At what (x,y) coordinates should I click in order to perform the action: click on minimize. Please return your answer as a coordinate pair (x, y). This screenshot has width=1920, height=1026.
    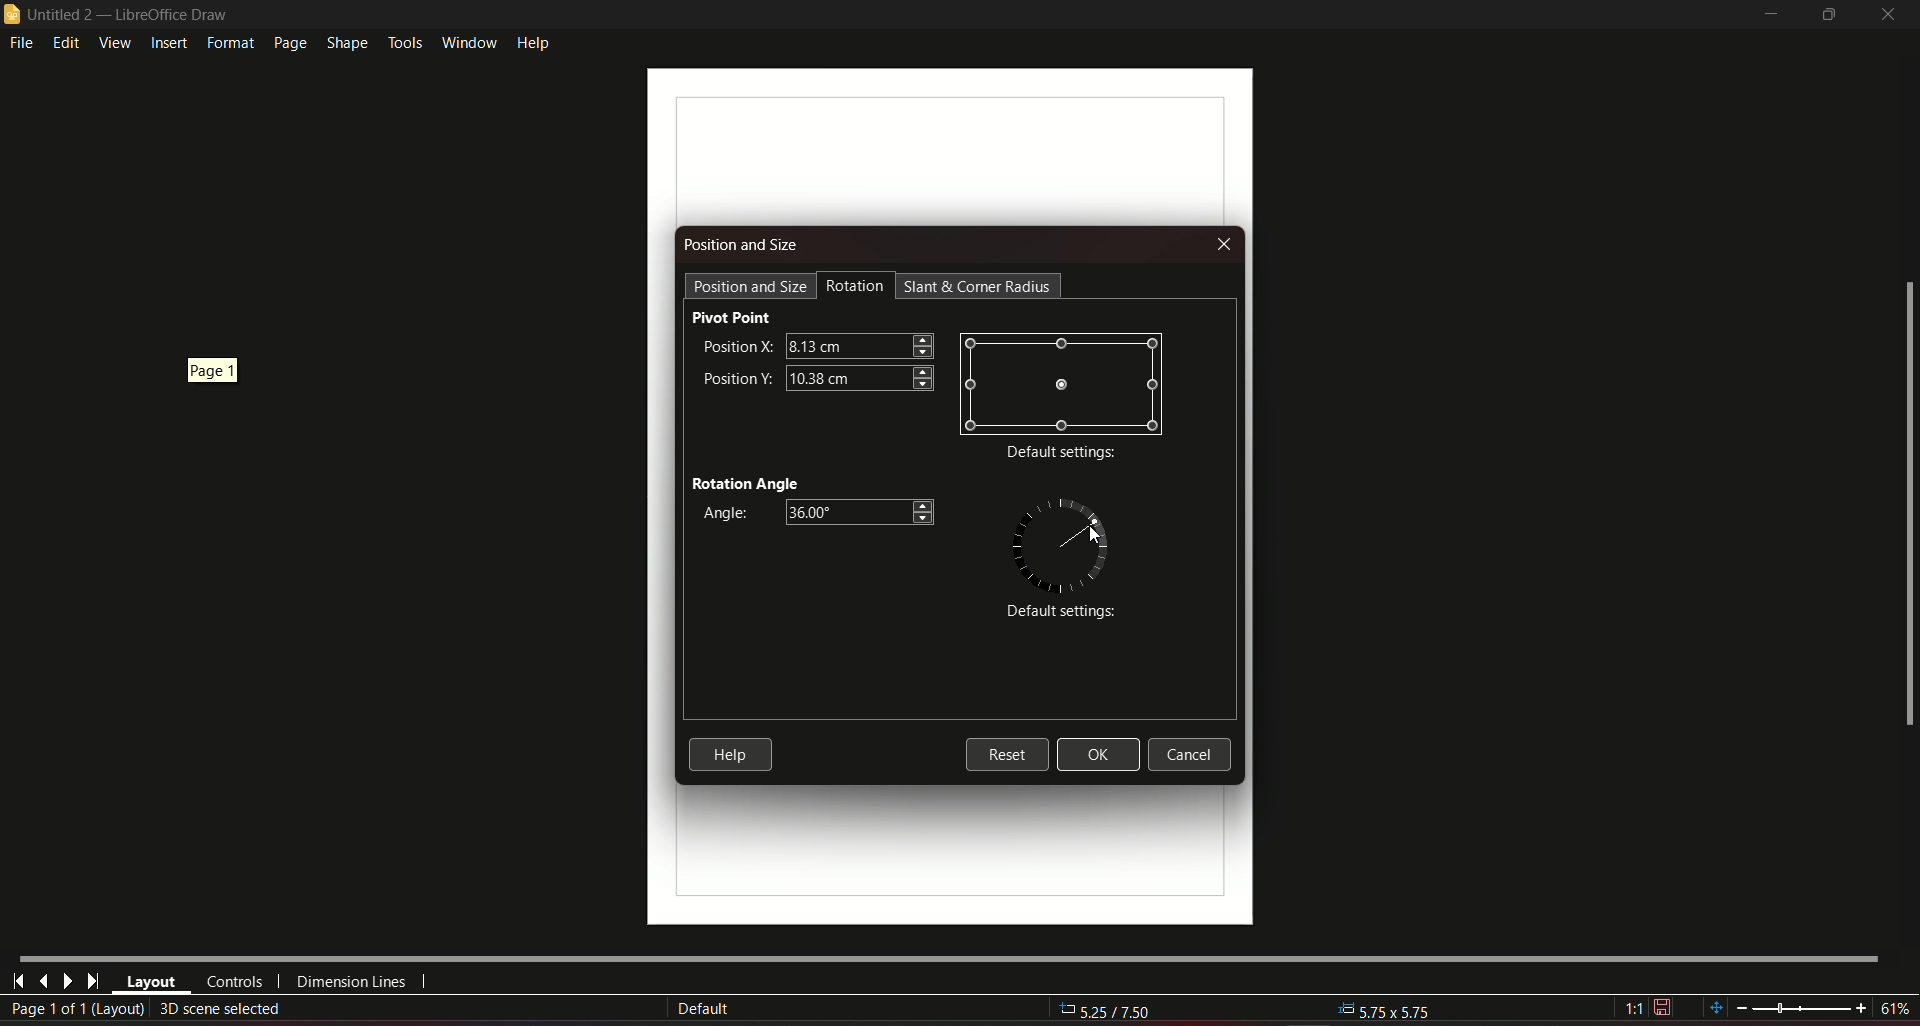
    Looking at the image, I should click on (1768, 15).